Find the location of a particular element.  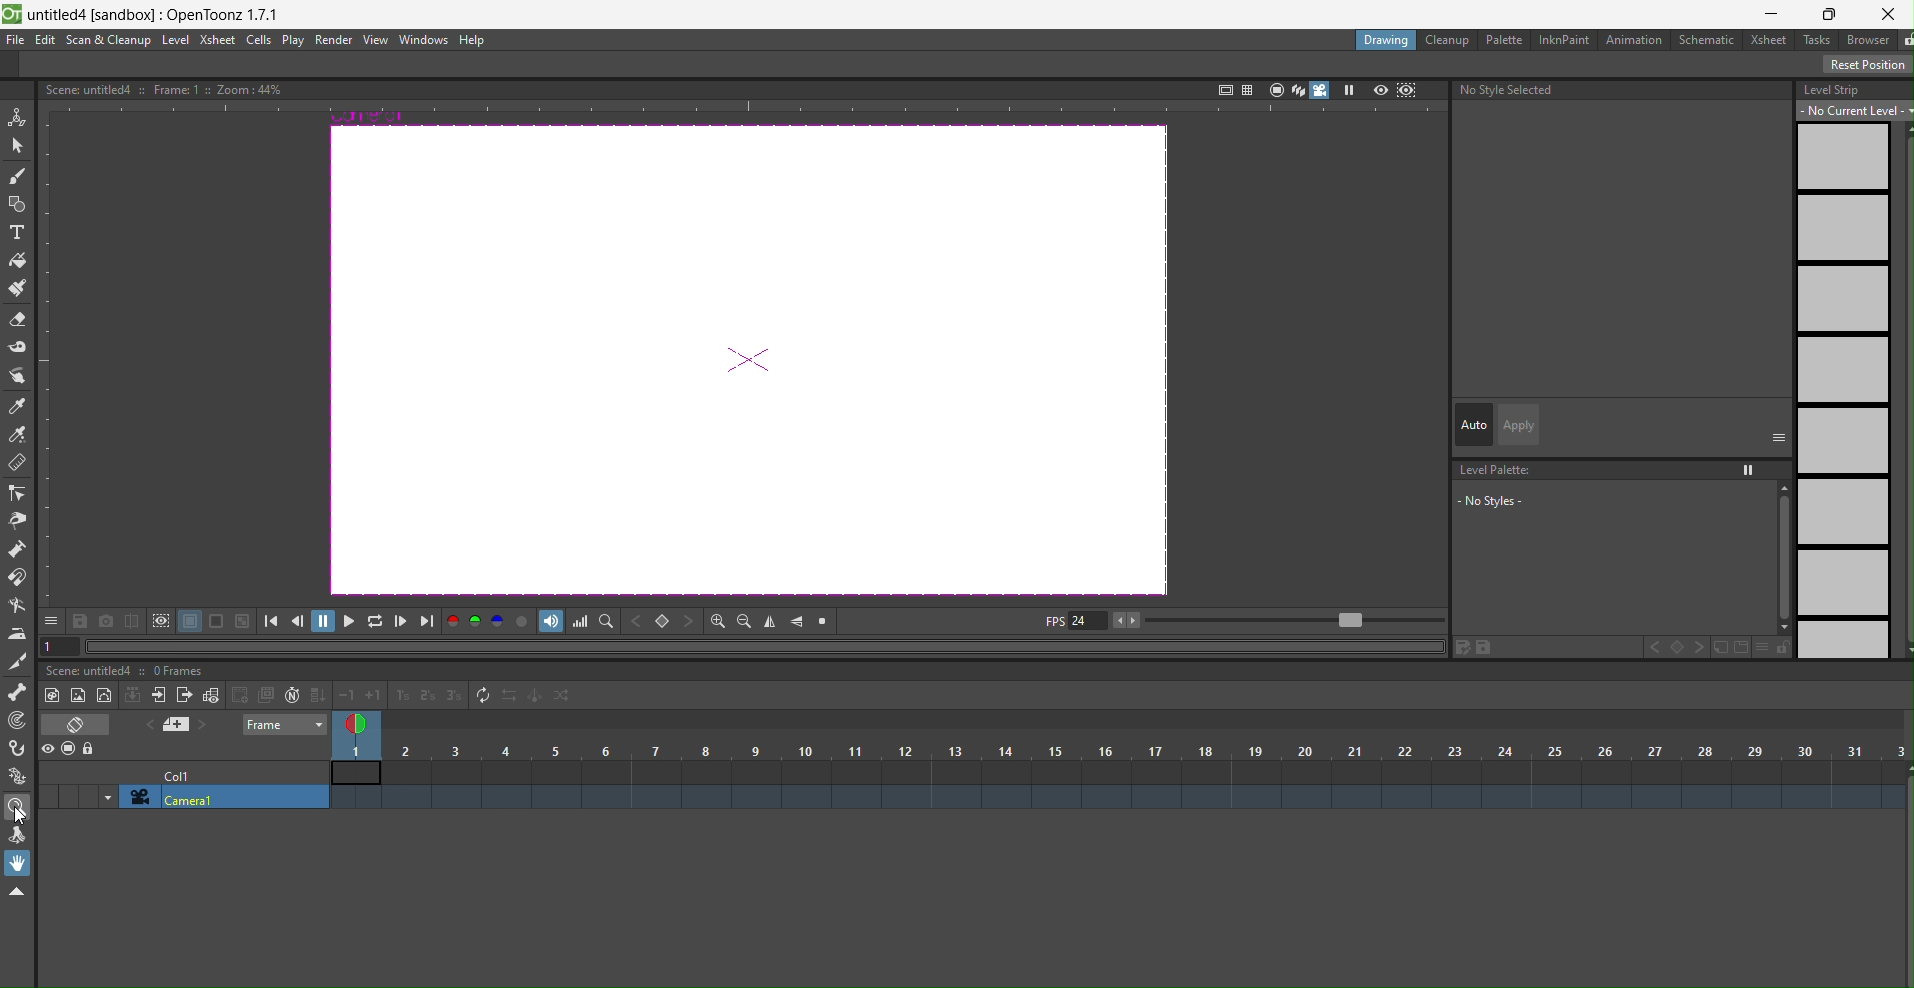

camera is located at coordinates (214, 798).